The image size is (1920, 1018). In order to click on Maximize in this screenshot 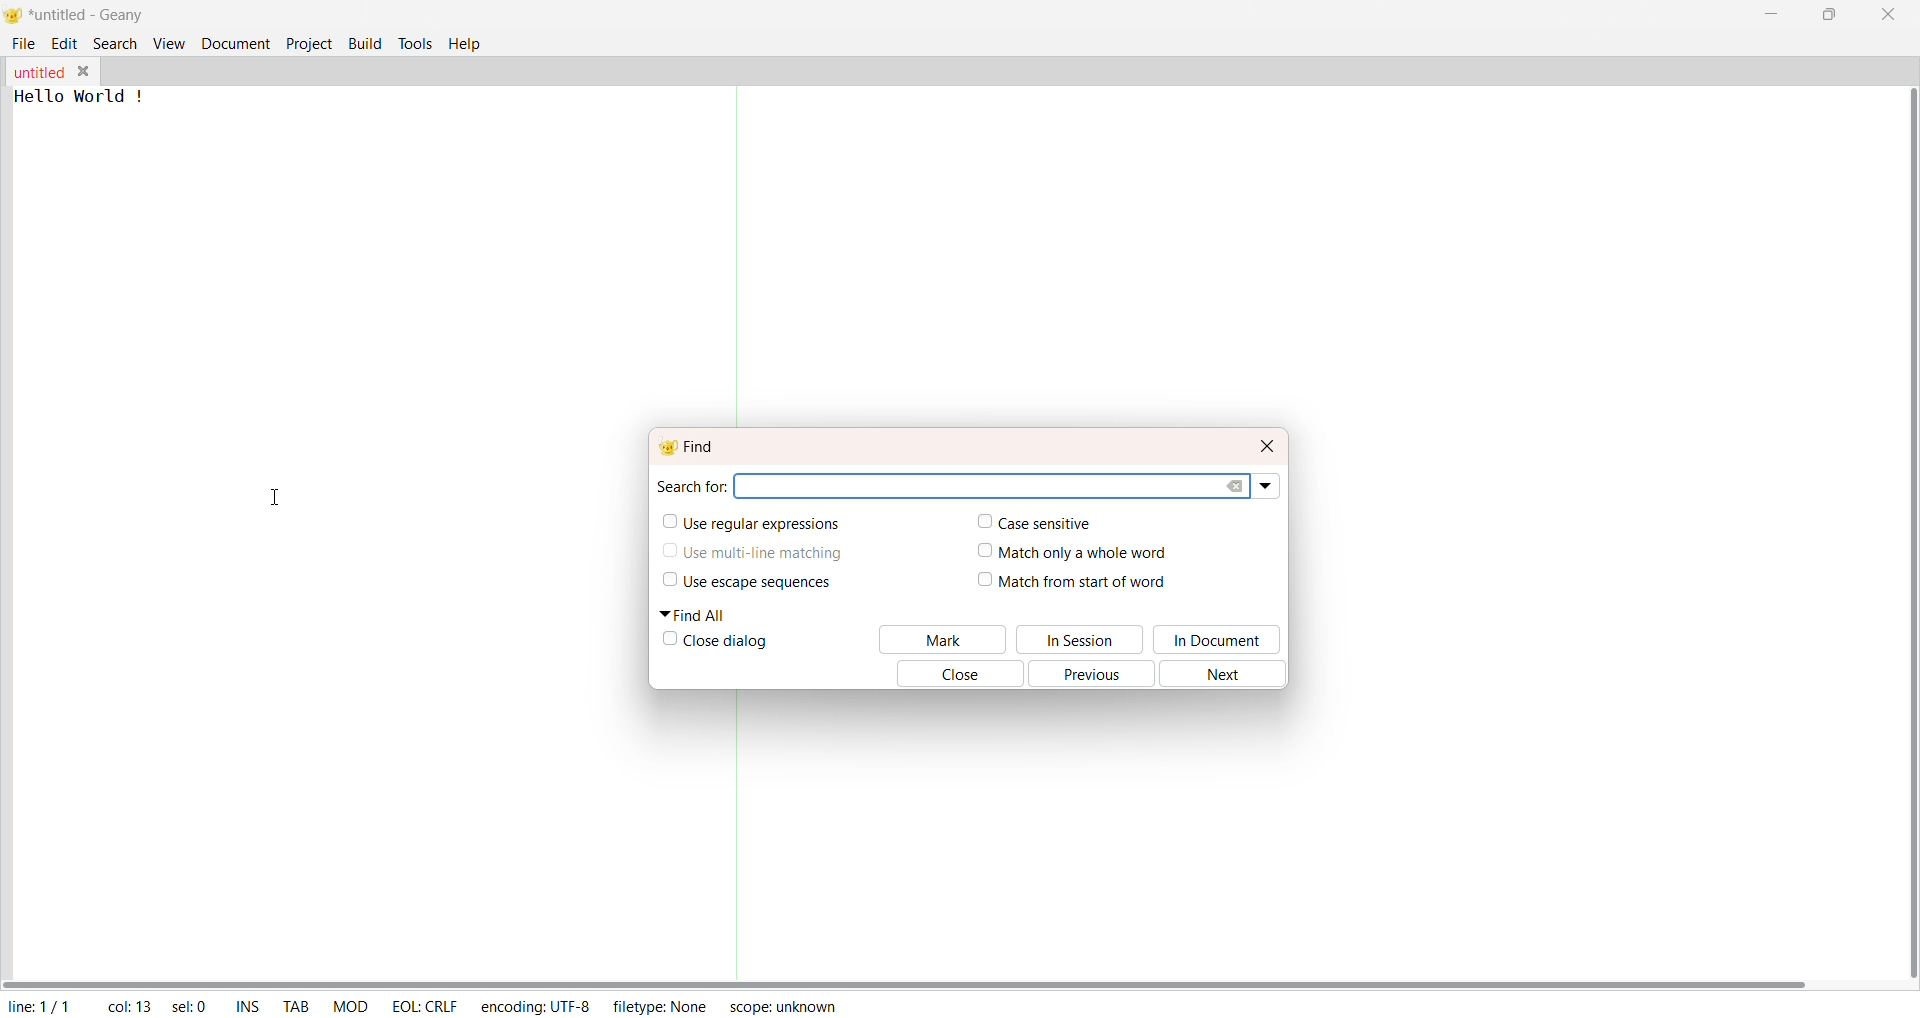, I will do `click(1828, 15)`.